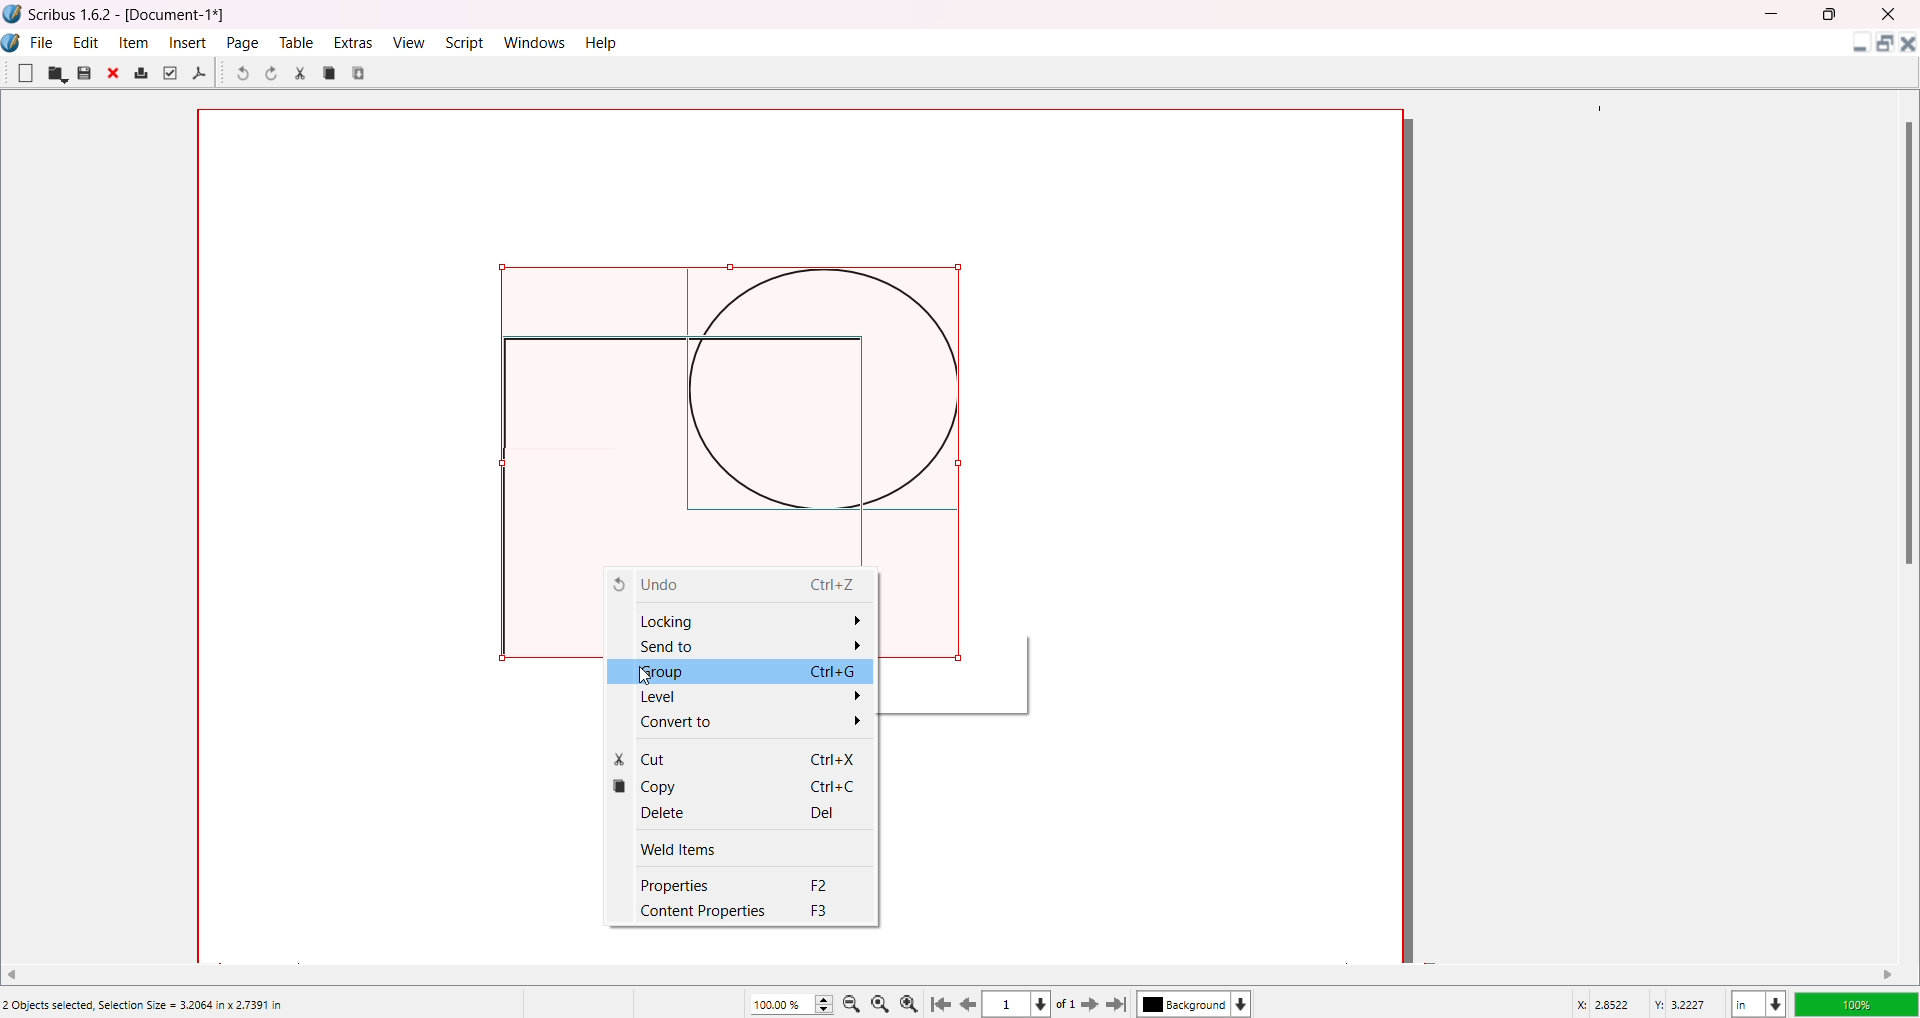  What do you see at coordinates (407, 41) in the screenshot?
I see `View` at bounding box center [407, 41].